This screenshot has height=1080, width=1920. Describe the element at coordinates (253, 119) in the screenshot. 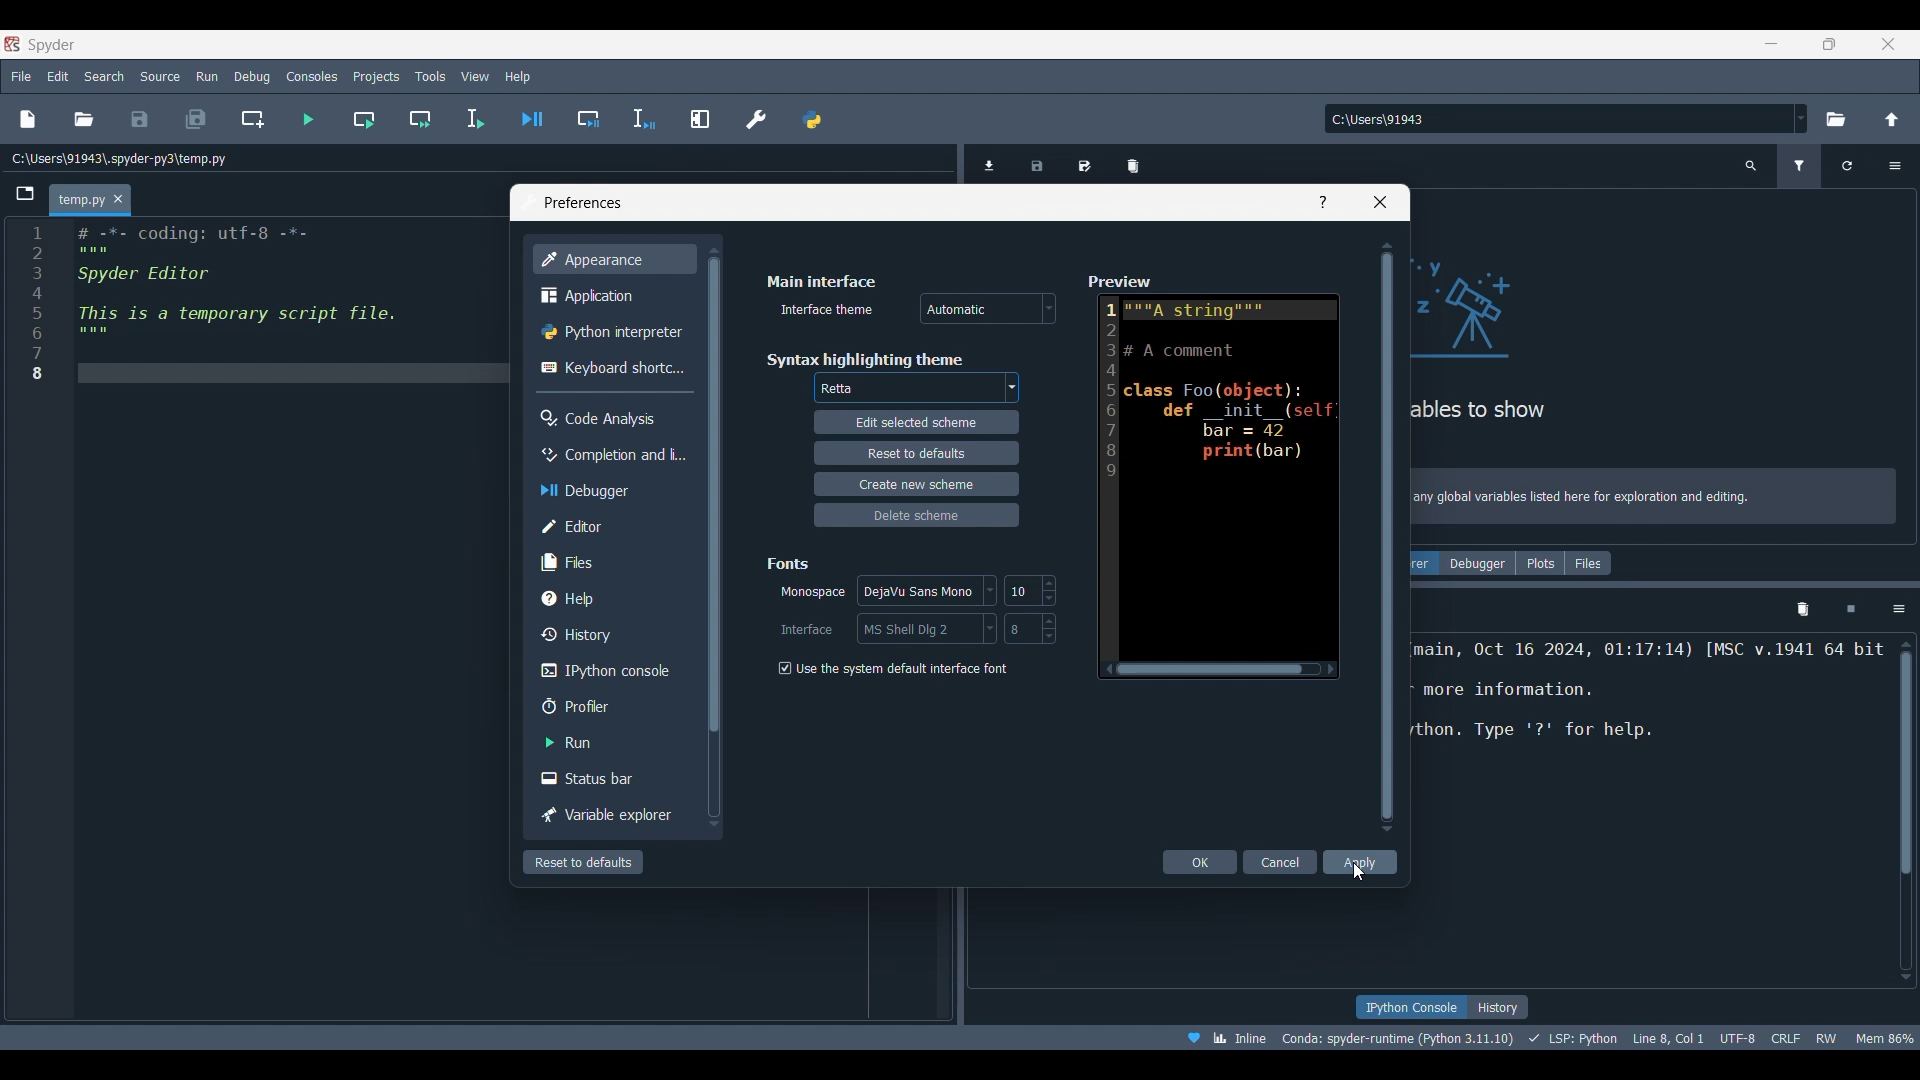

I see `Create new cell at the current line` at that location.